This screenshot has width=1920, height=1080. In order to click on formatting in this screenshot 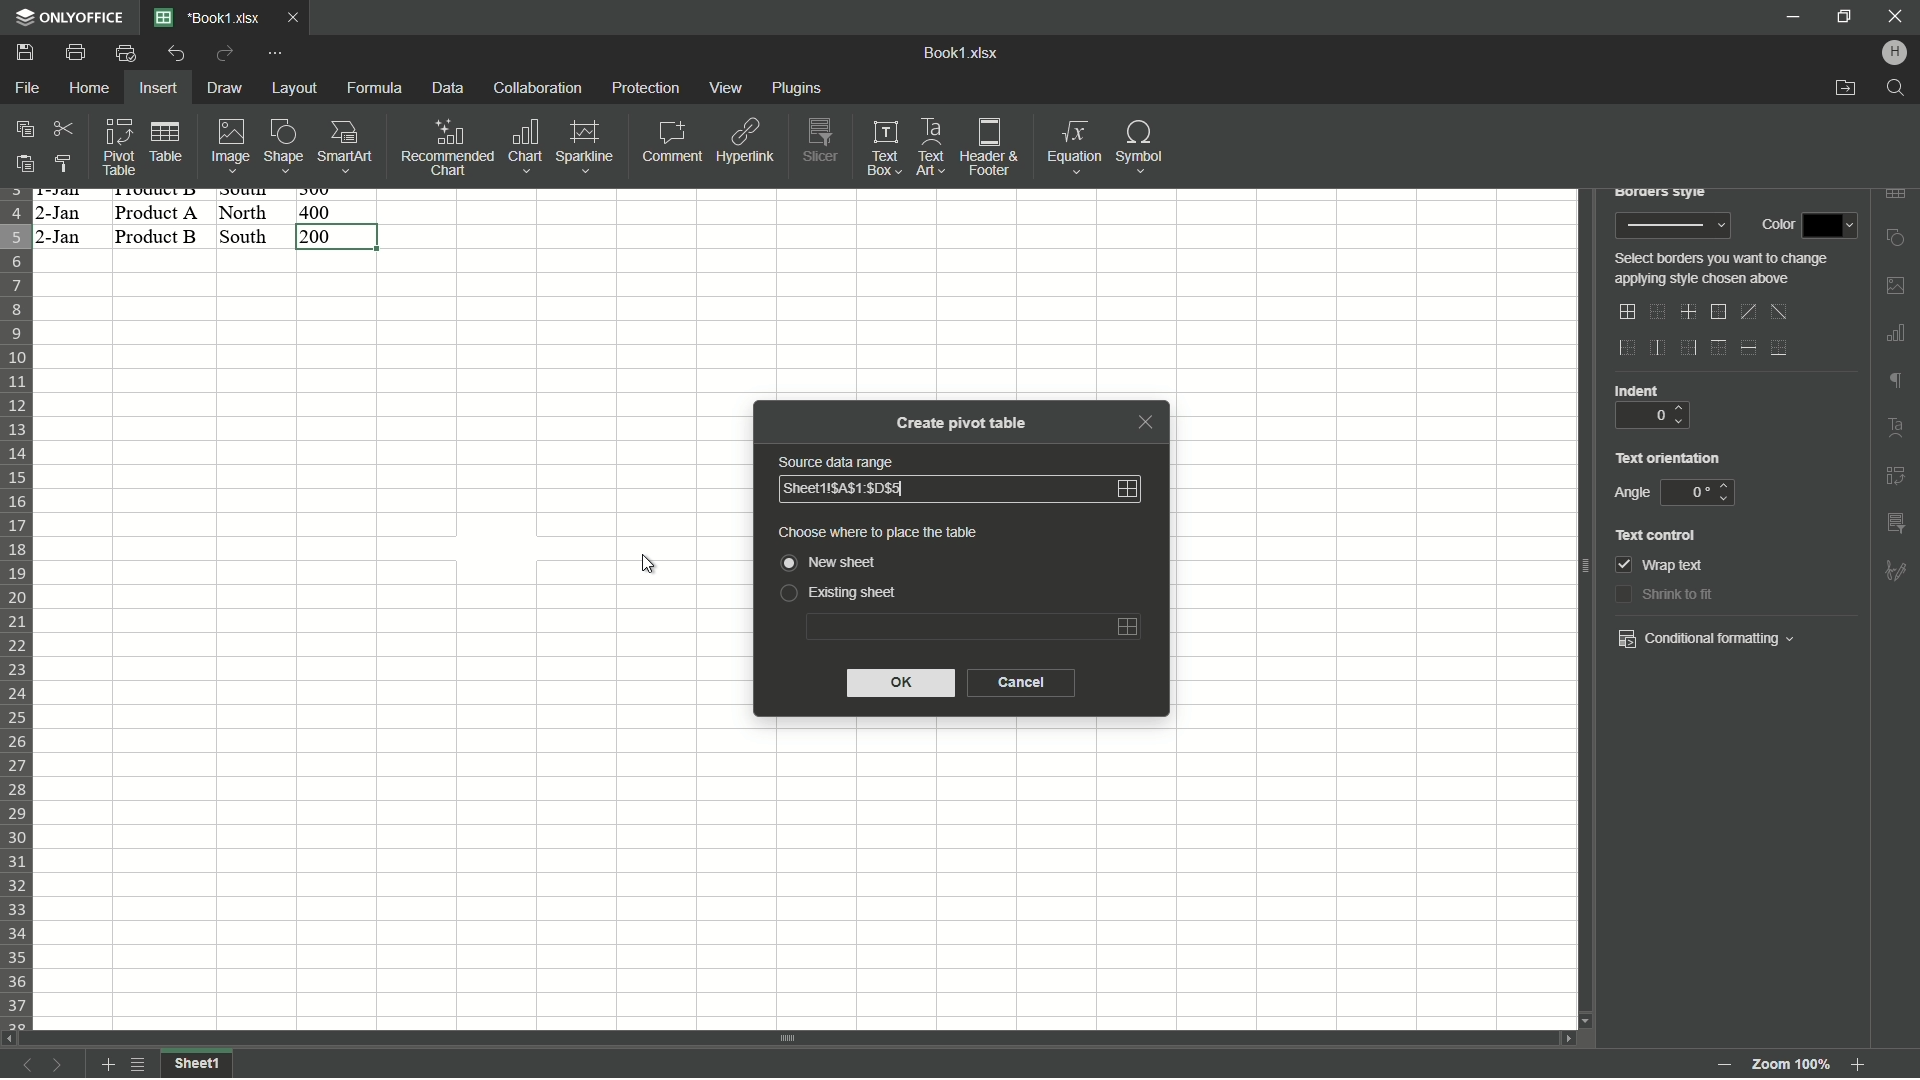, I will do `click(1896, 569)`.